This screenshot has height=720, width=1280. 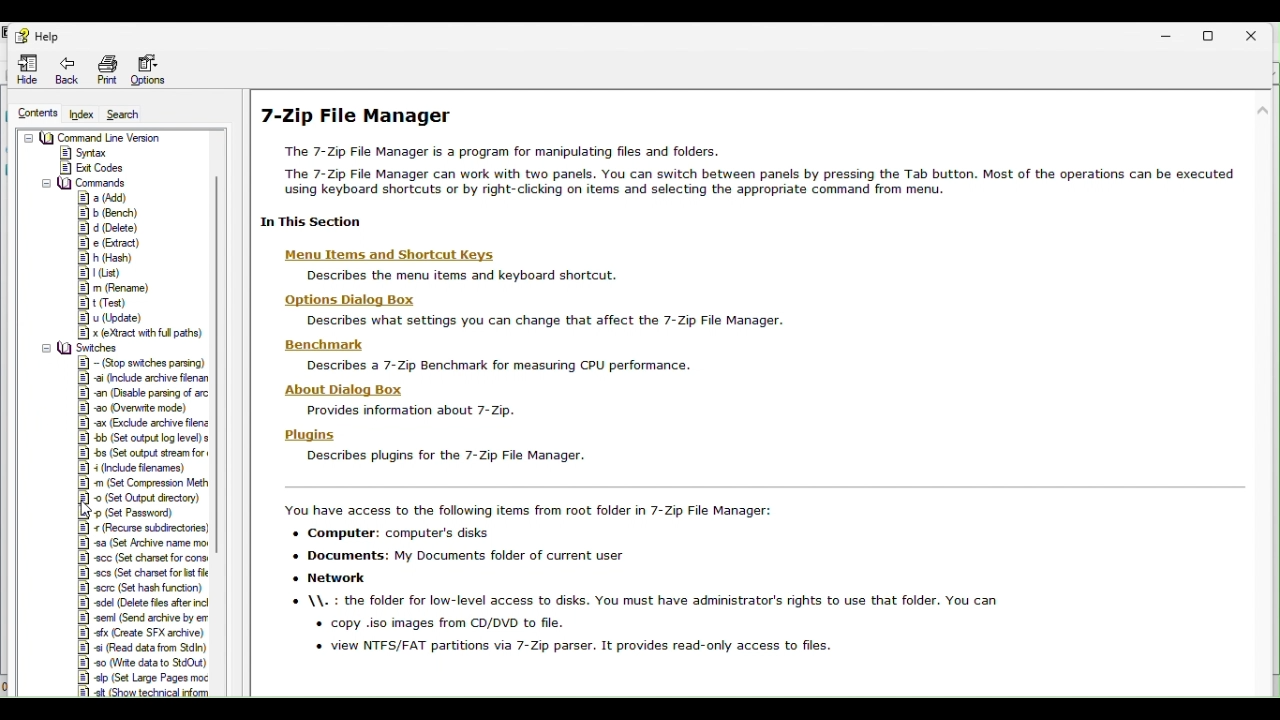 What do you see at coordinates (401, 255) in the screenshot?
I see `menu items and keyboards shortcuts` at bounding box center [401, 255].